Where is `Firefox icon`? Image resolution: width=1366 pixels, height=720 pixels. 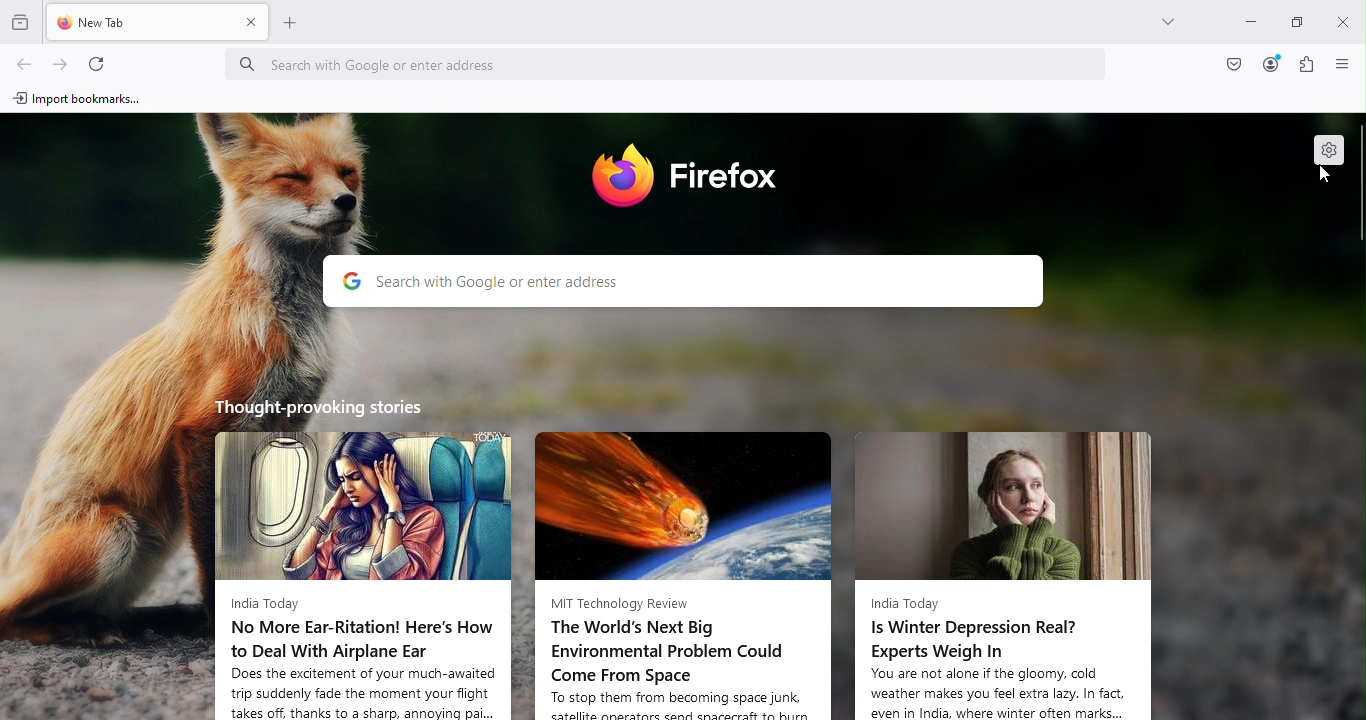 Firefox icon is located at coordinates (691, 178).